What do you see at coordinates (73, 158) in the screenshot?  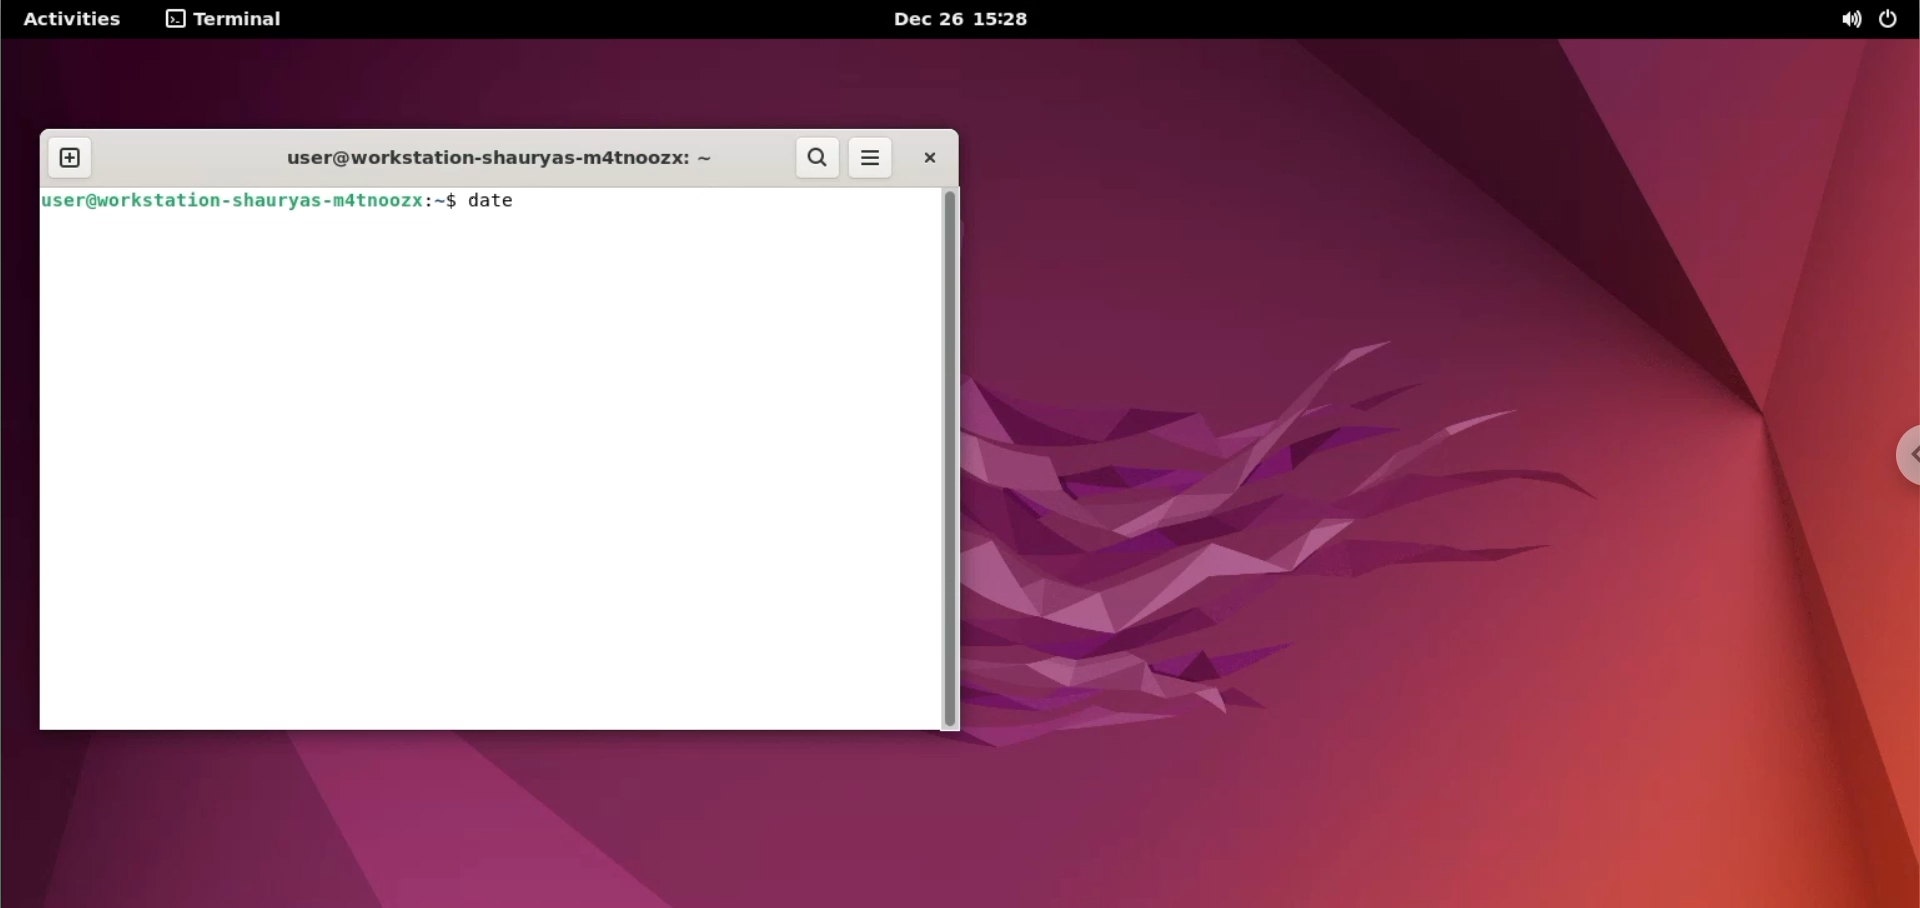 I see `new tab` at bounding box center [73, 158].